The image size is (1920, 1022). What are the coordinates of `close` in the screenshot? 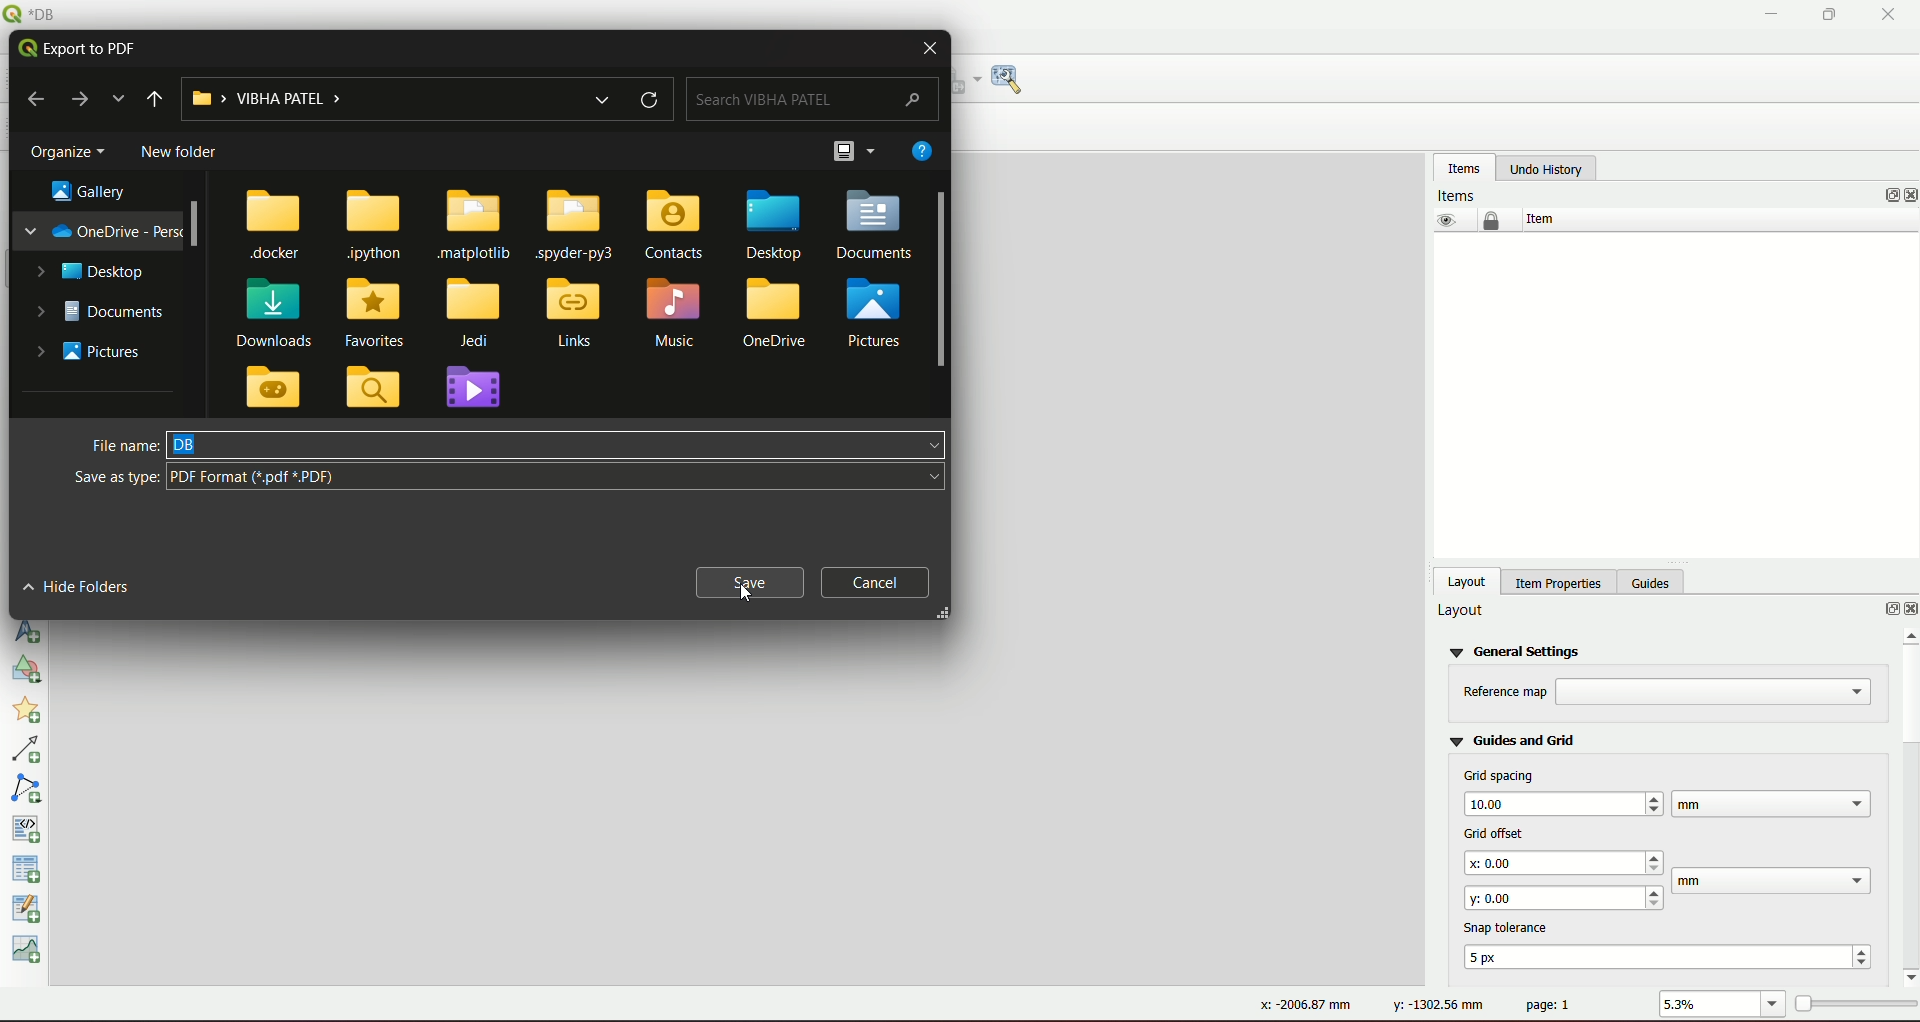 It's located at (1908, 196).